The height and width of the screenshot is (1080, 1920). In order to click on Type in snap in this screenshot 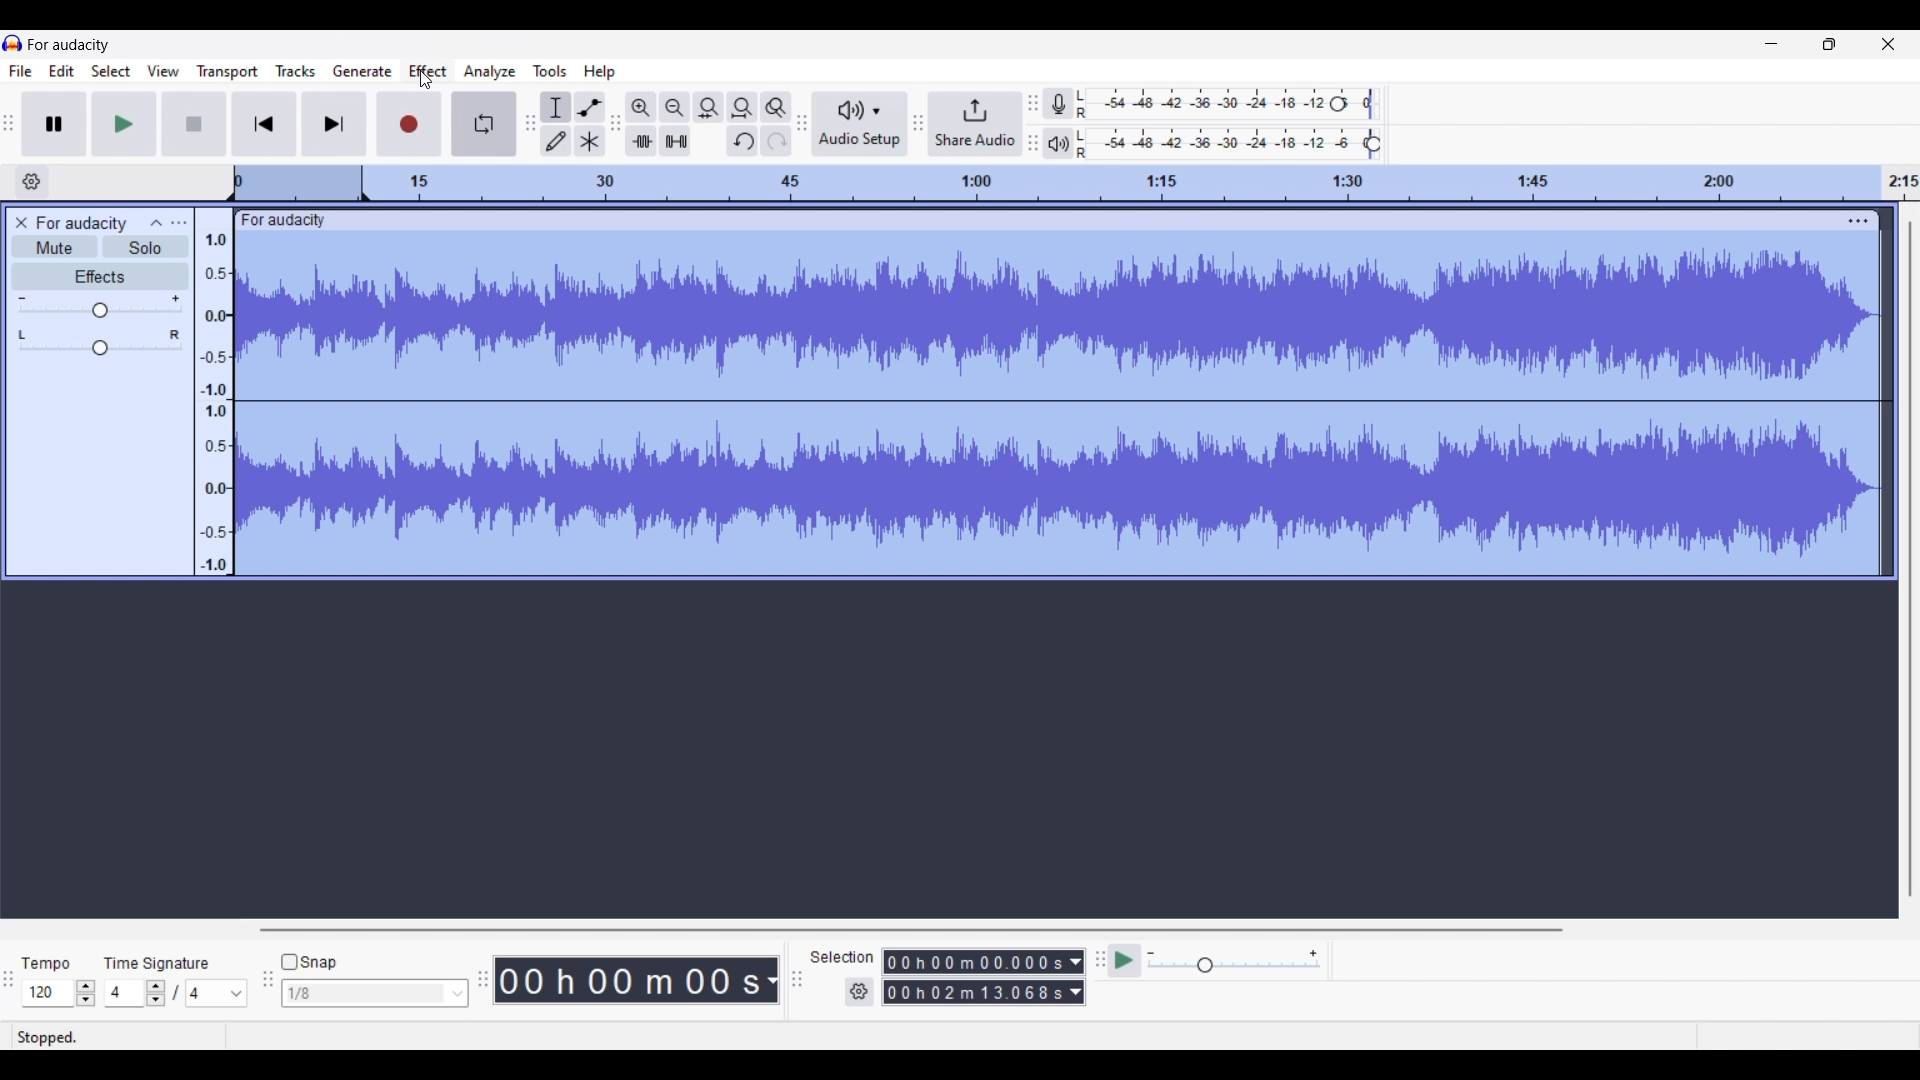, I will do `click(365, 994)`.